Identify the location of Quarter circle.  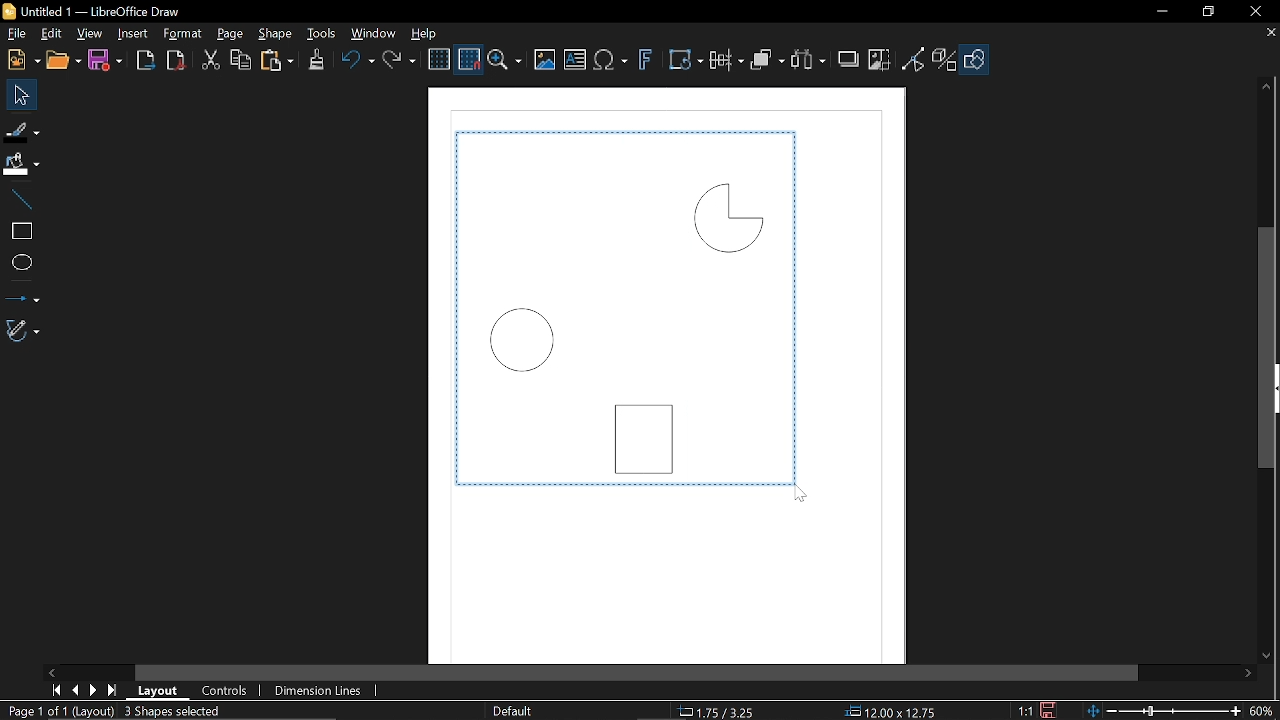
(727, 217).